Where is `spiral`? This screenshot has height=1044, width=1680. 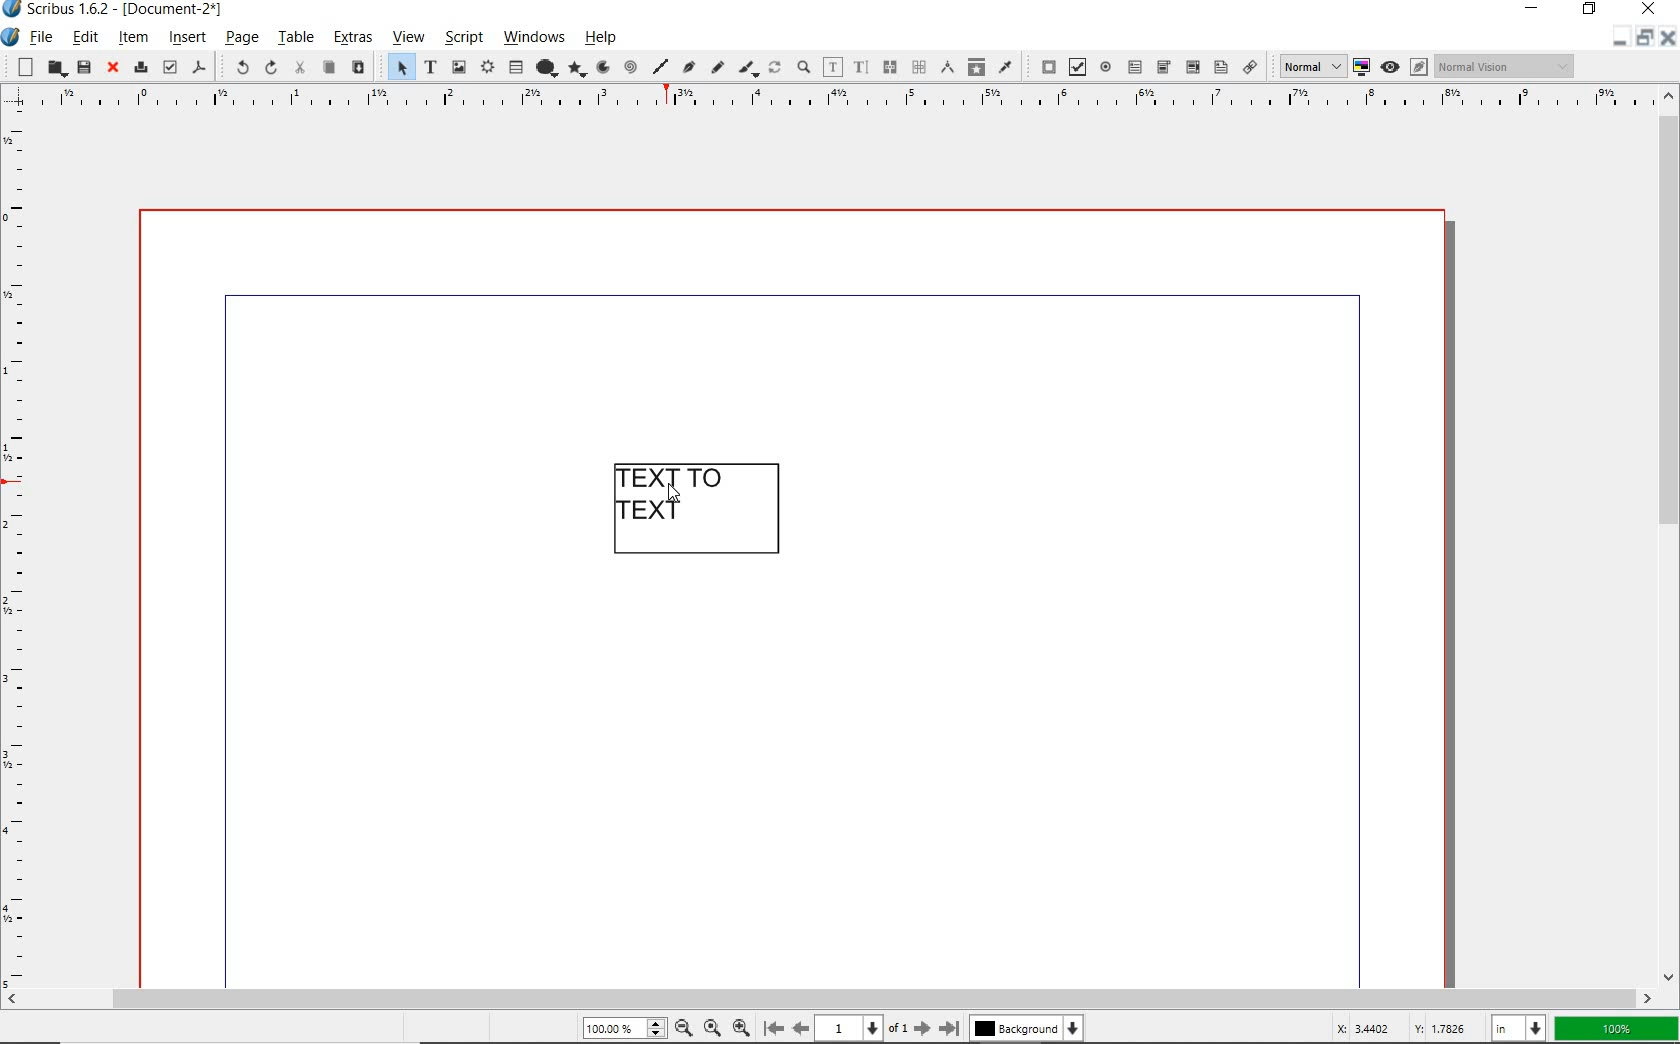
spiral is located at coordinates (629, 66).